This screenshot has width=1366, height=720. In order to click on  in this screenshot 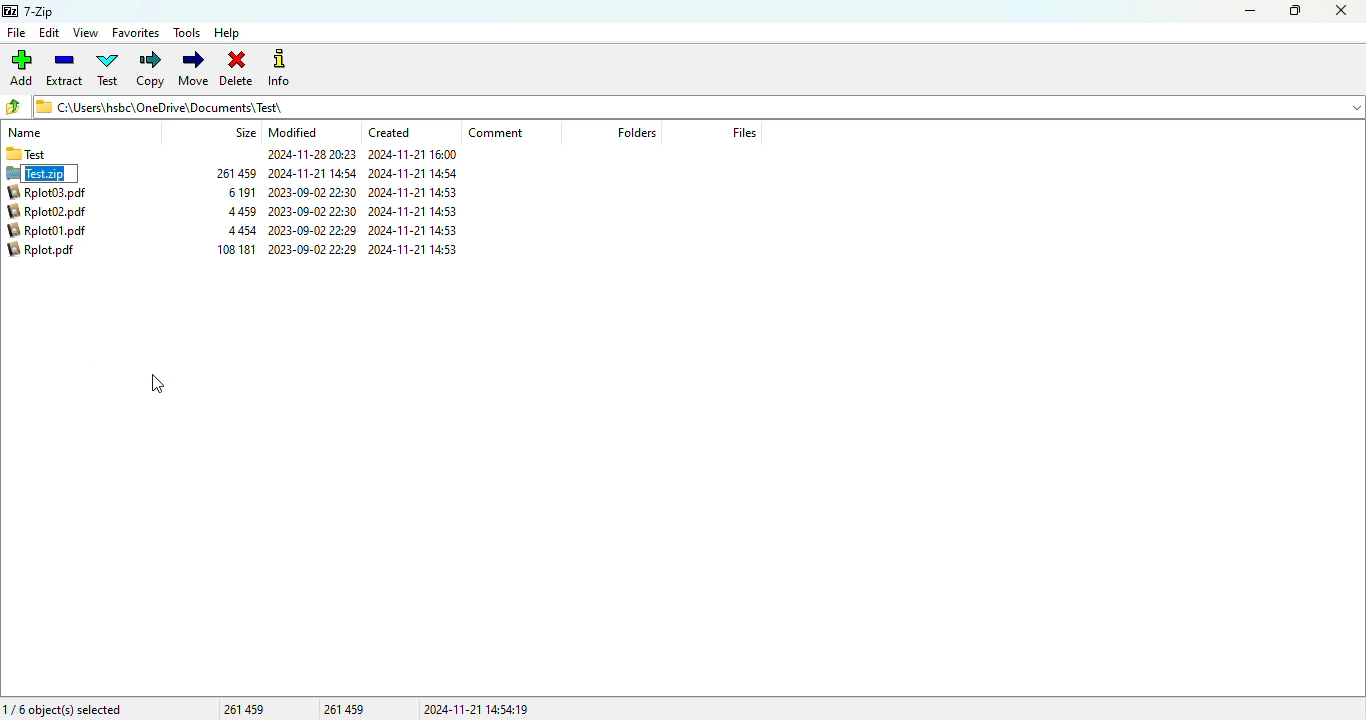, I will do `click(311, 154)`.